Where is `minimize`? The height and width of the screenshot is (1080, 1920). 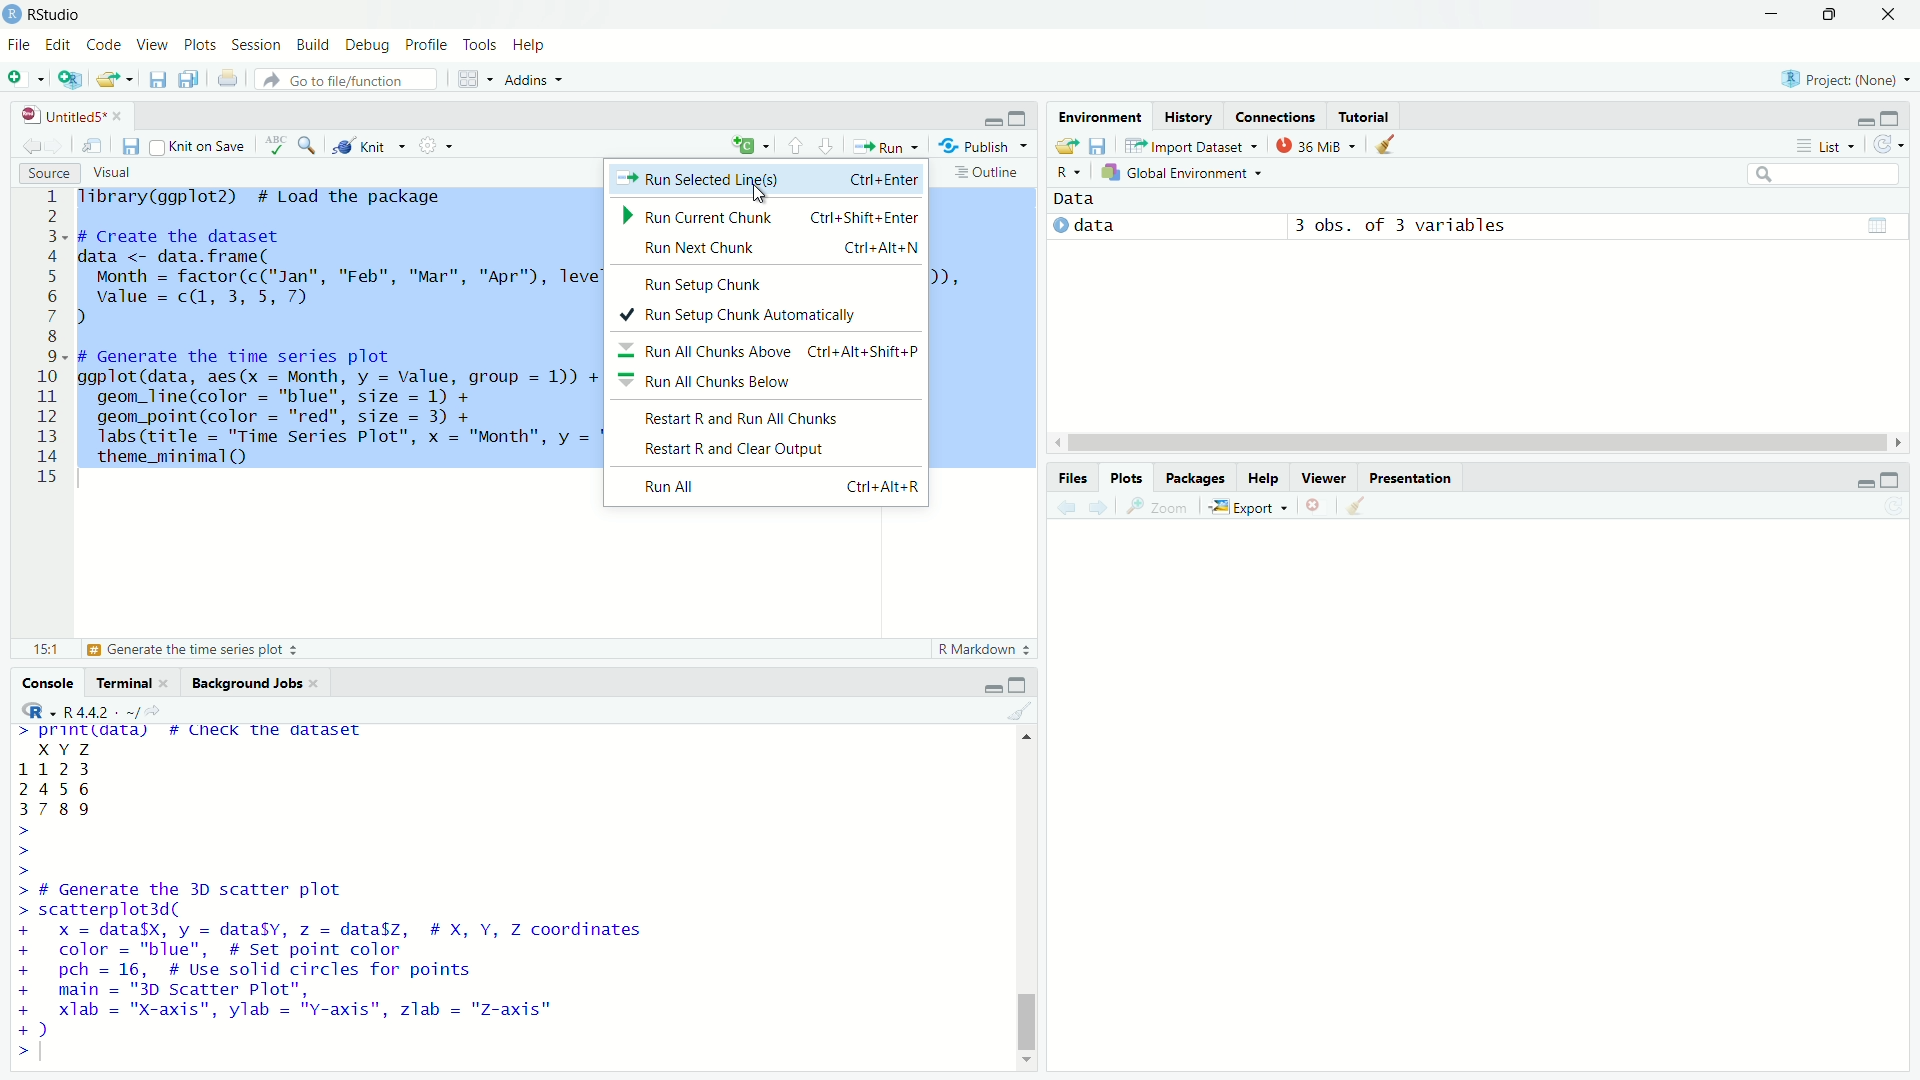
minimize is located at coordinates (1774, 13).